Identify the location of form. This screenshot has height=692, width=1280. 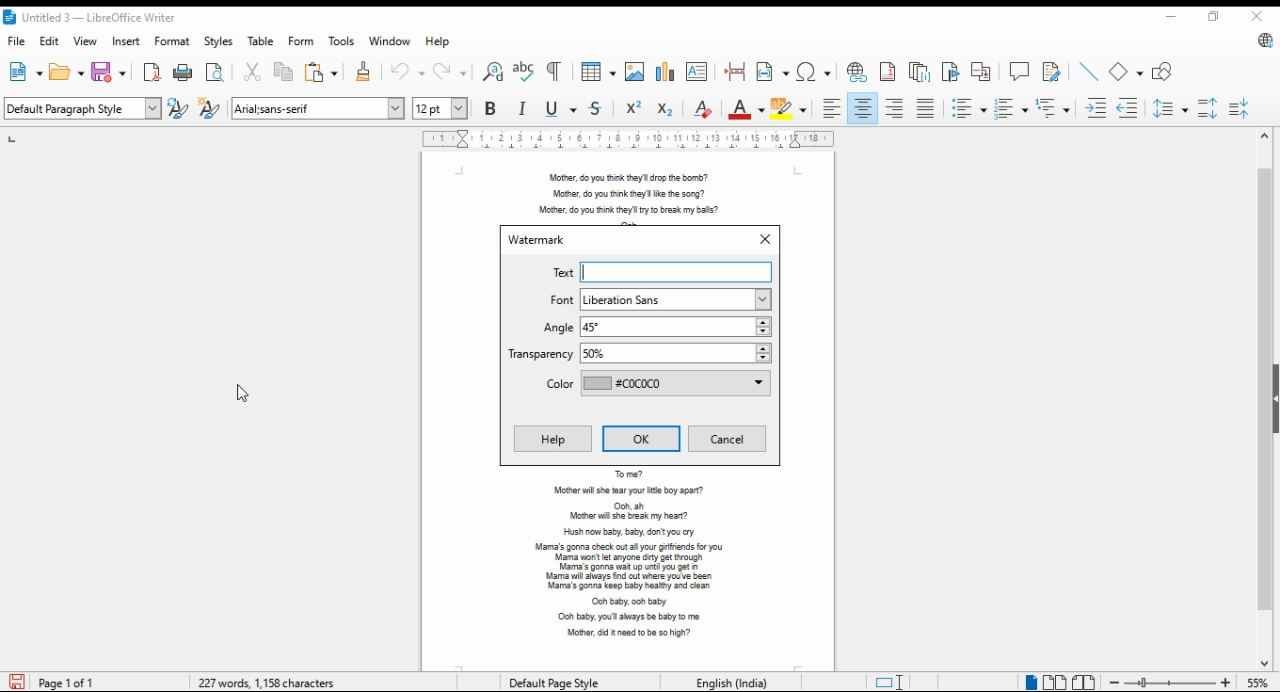
(302, 42).